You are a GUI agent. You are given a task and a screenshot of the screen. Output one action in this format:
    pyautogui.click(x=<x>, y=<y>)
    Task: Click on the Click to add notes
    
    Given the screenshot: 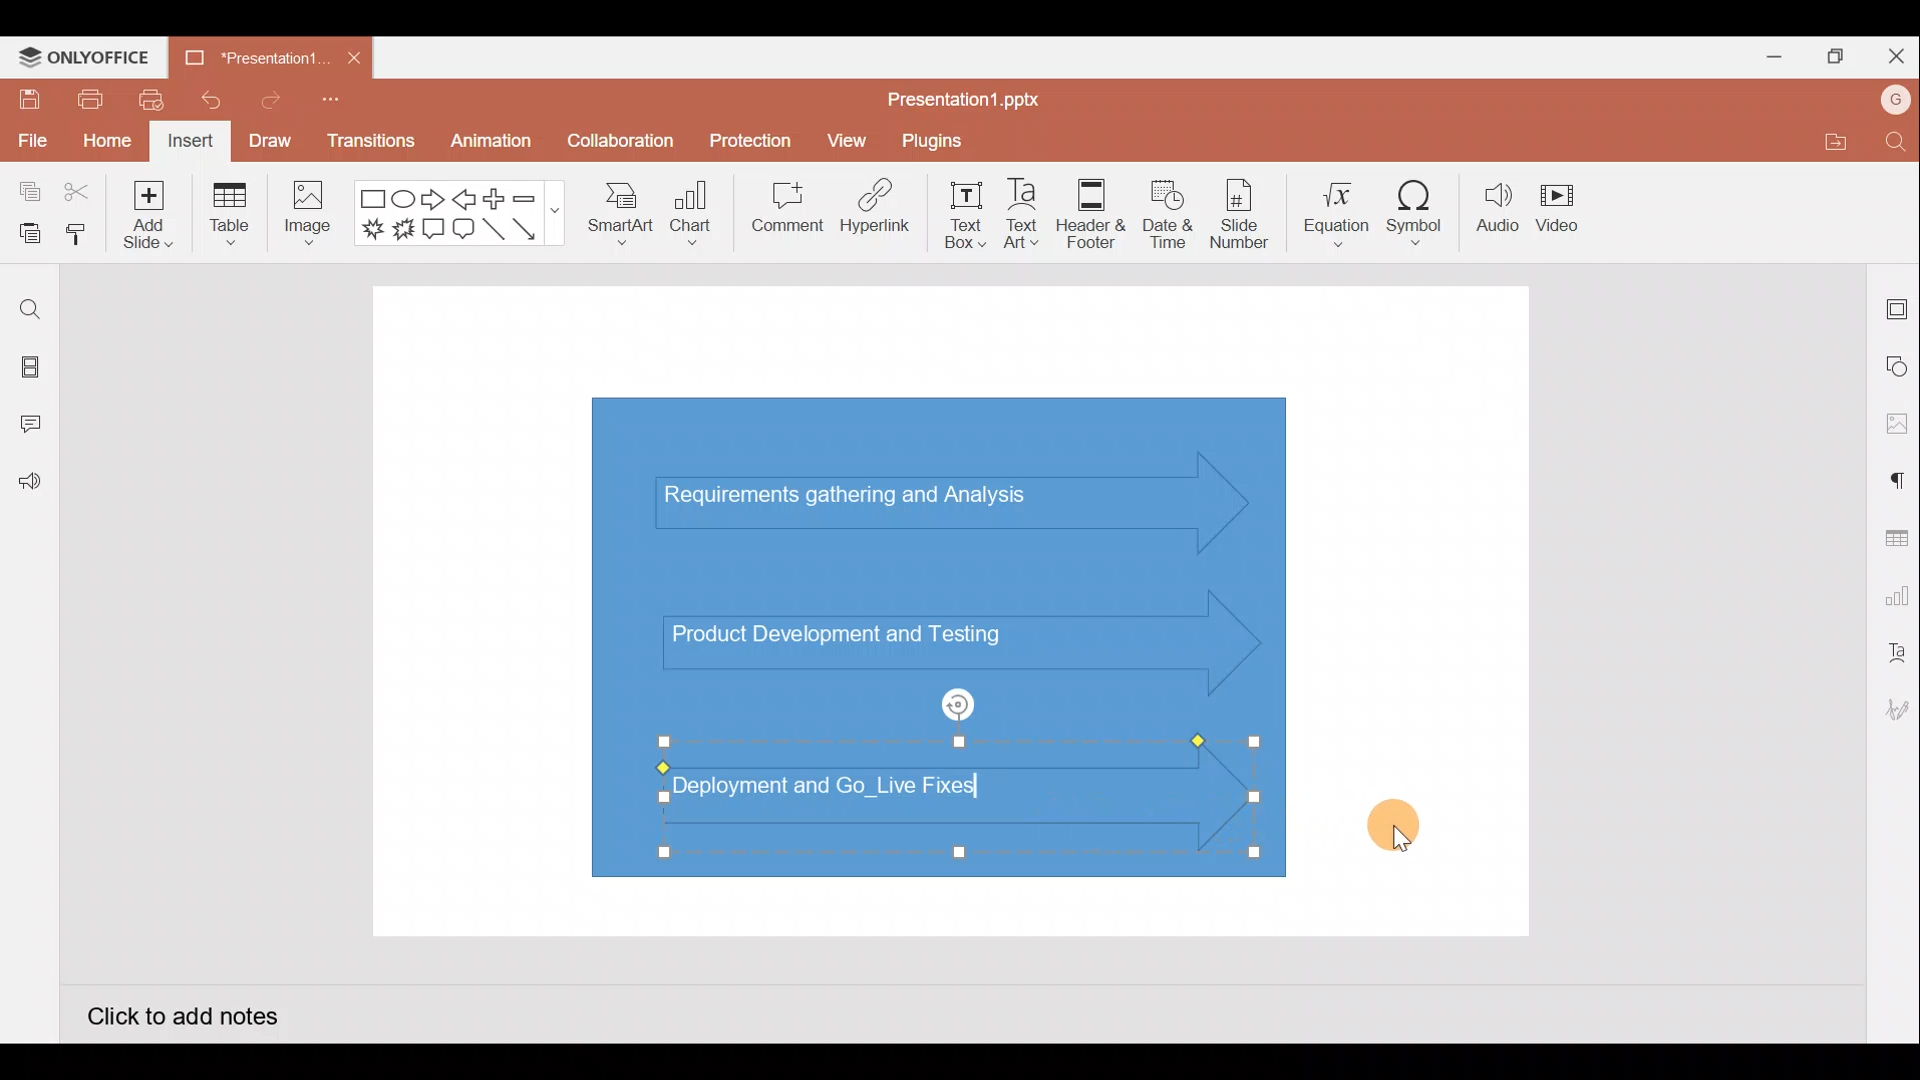 What is the action you would take?
    pyautogui.click(x=182, y=1014)
    